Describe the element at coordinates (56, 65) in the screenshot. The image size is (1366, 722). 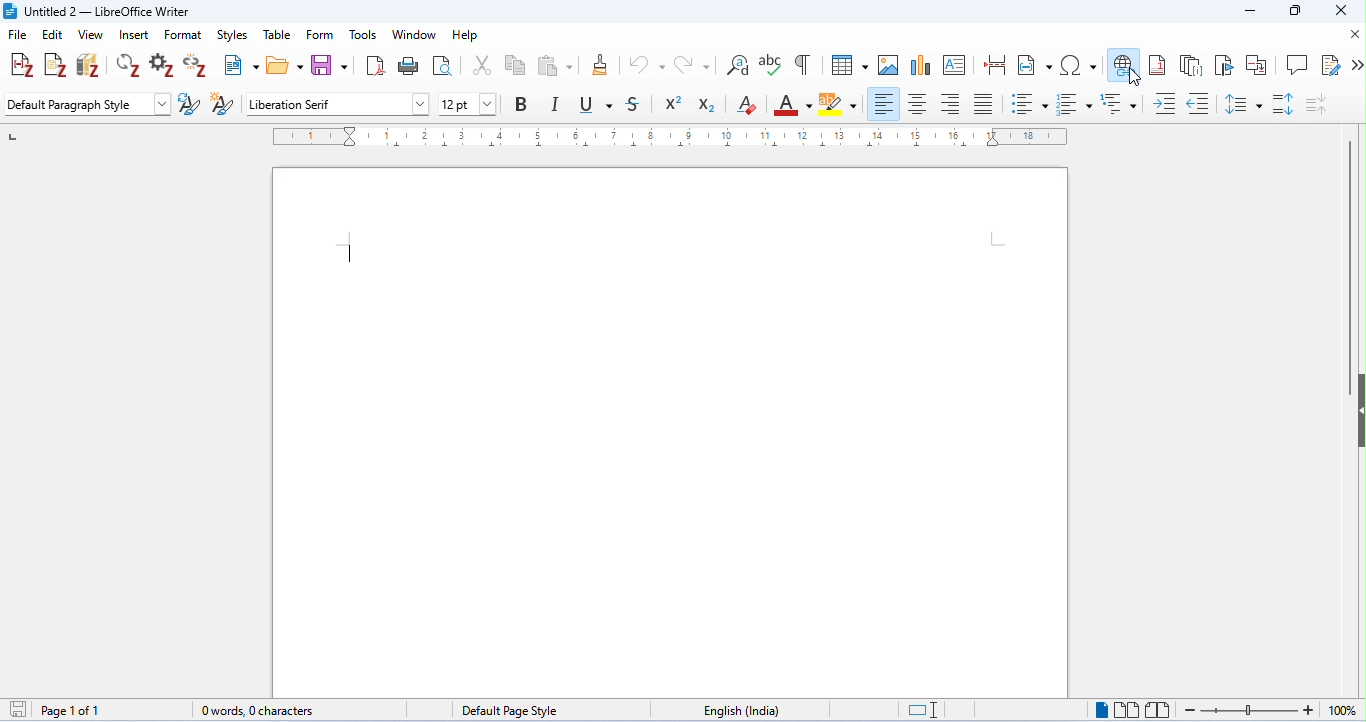
I see `add note` at that location.